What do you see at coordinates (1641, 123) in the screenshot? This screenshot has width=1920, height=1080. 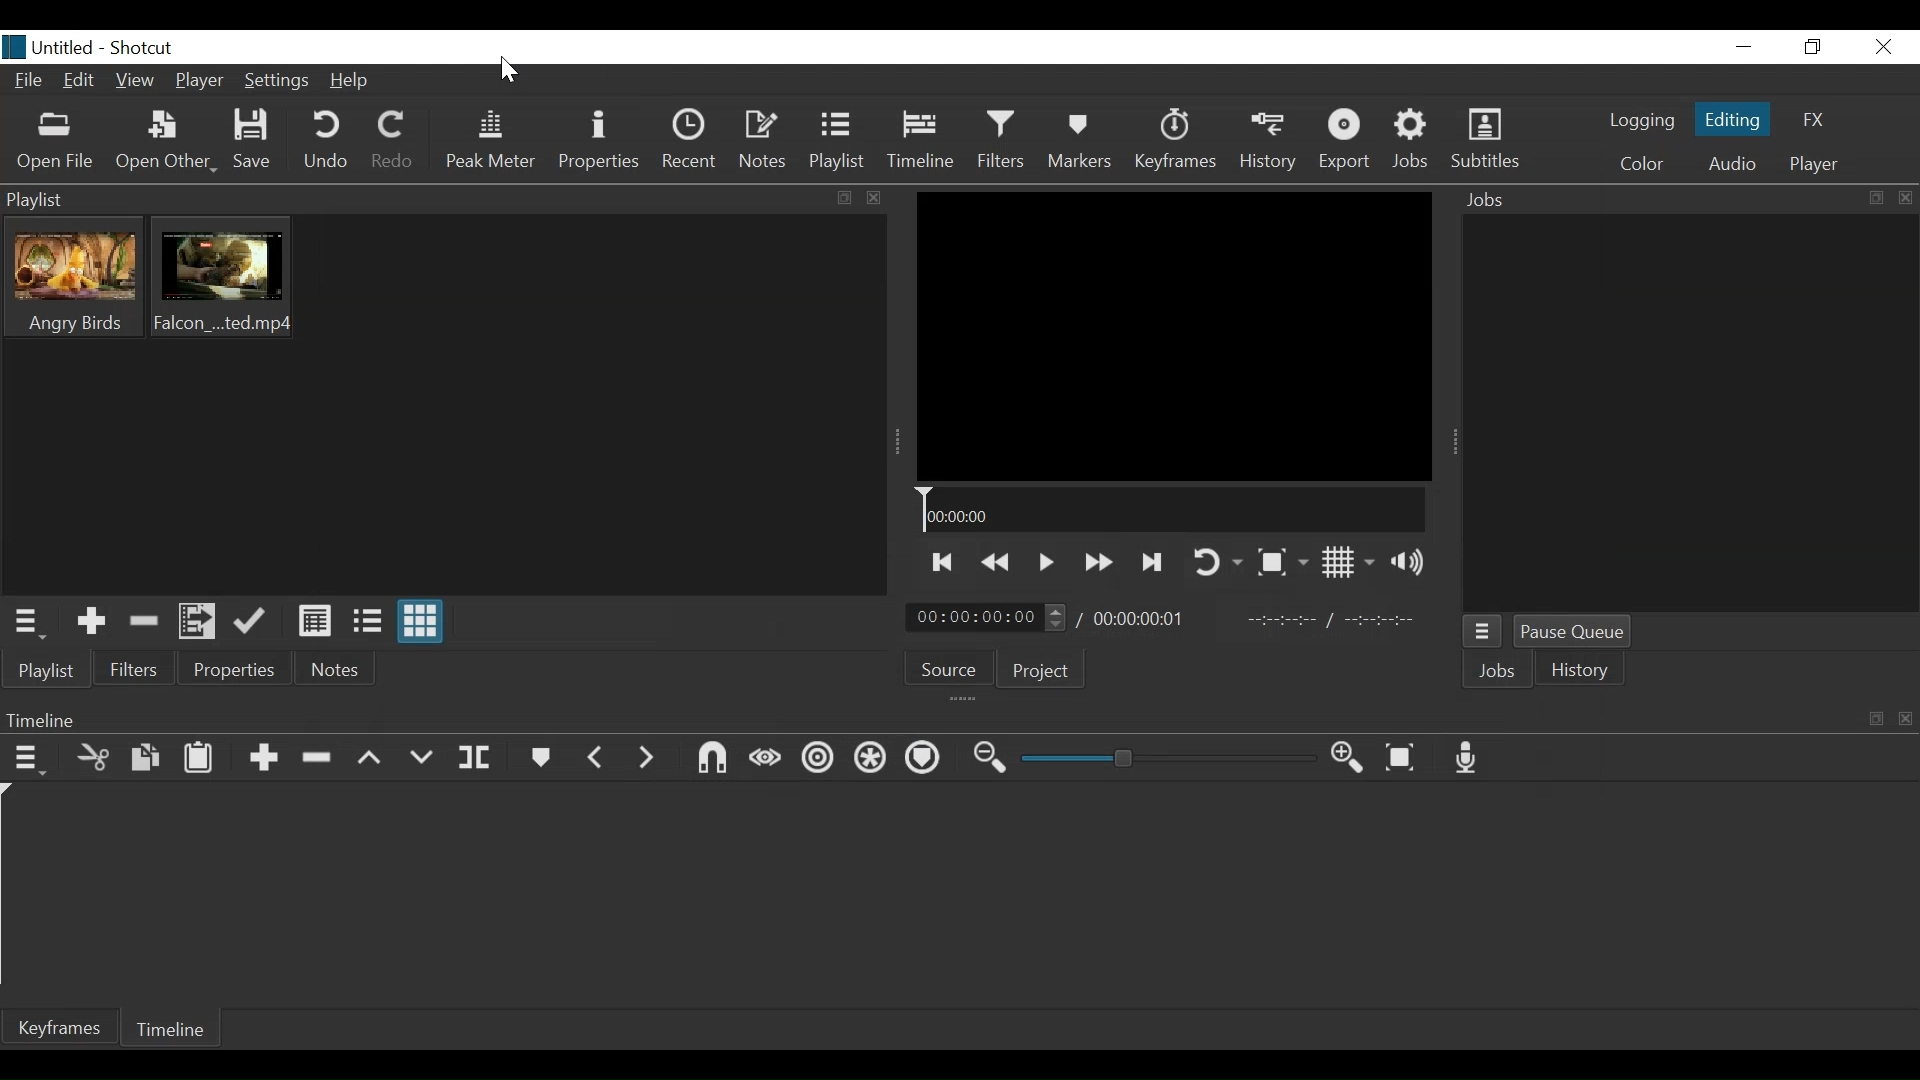 I see `logging` at bounding box center [1641, 123].